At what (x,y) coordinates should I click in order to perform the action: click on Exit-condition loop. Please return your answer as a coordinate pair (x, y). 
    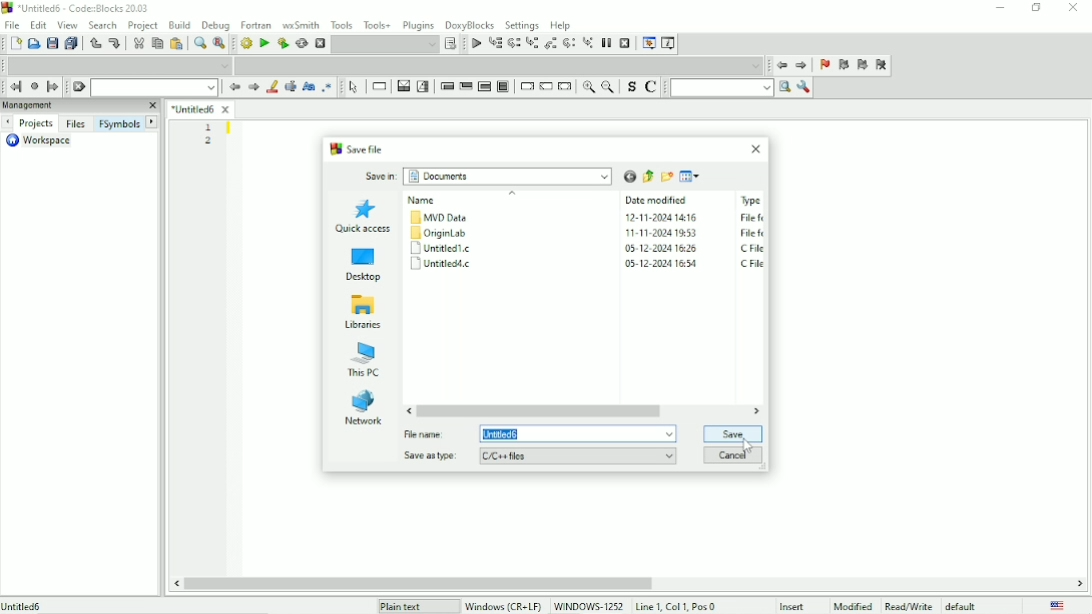
    Looking at the image, I should click on (465, 86).